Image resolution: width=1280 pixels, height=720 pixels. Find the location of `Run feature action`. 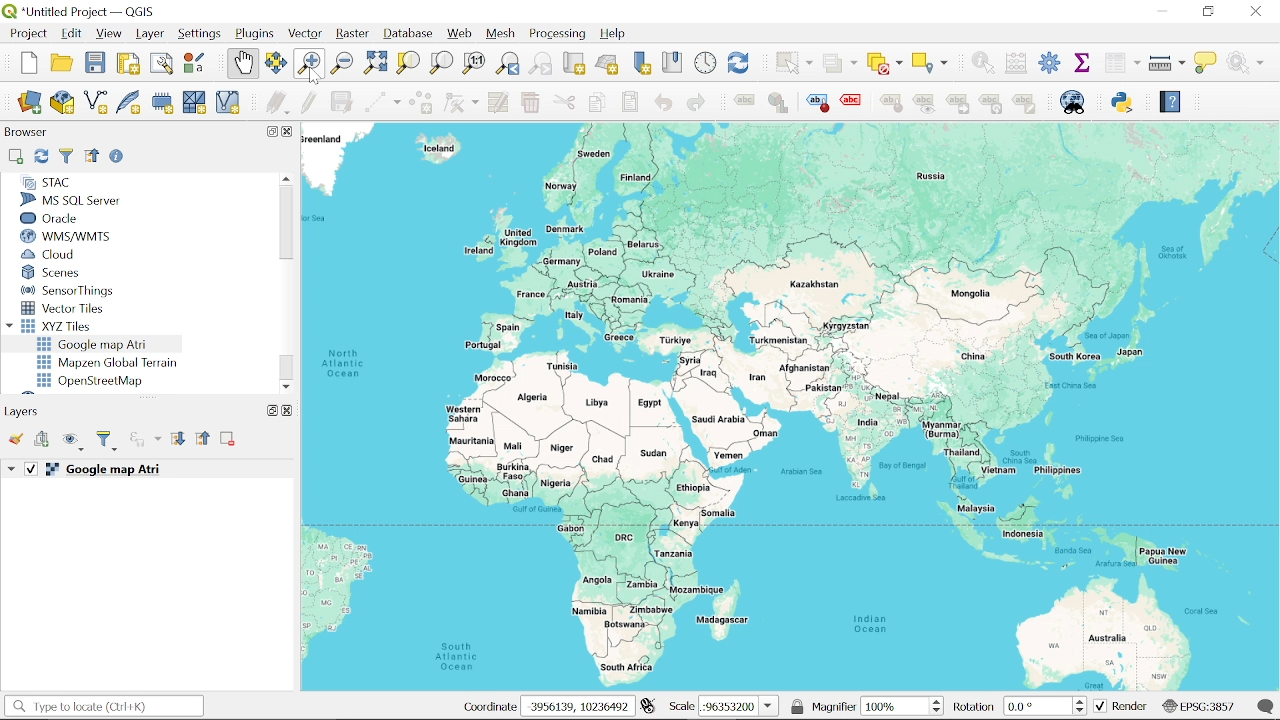

Run feature action is located at coordinates (1251, 62).